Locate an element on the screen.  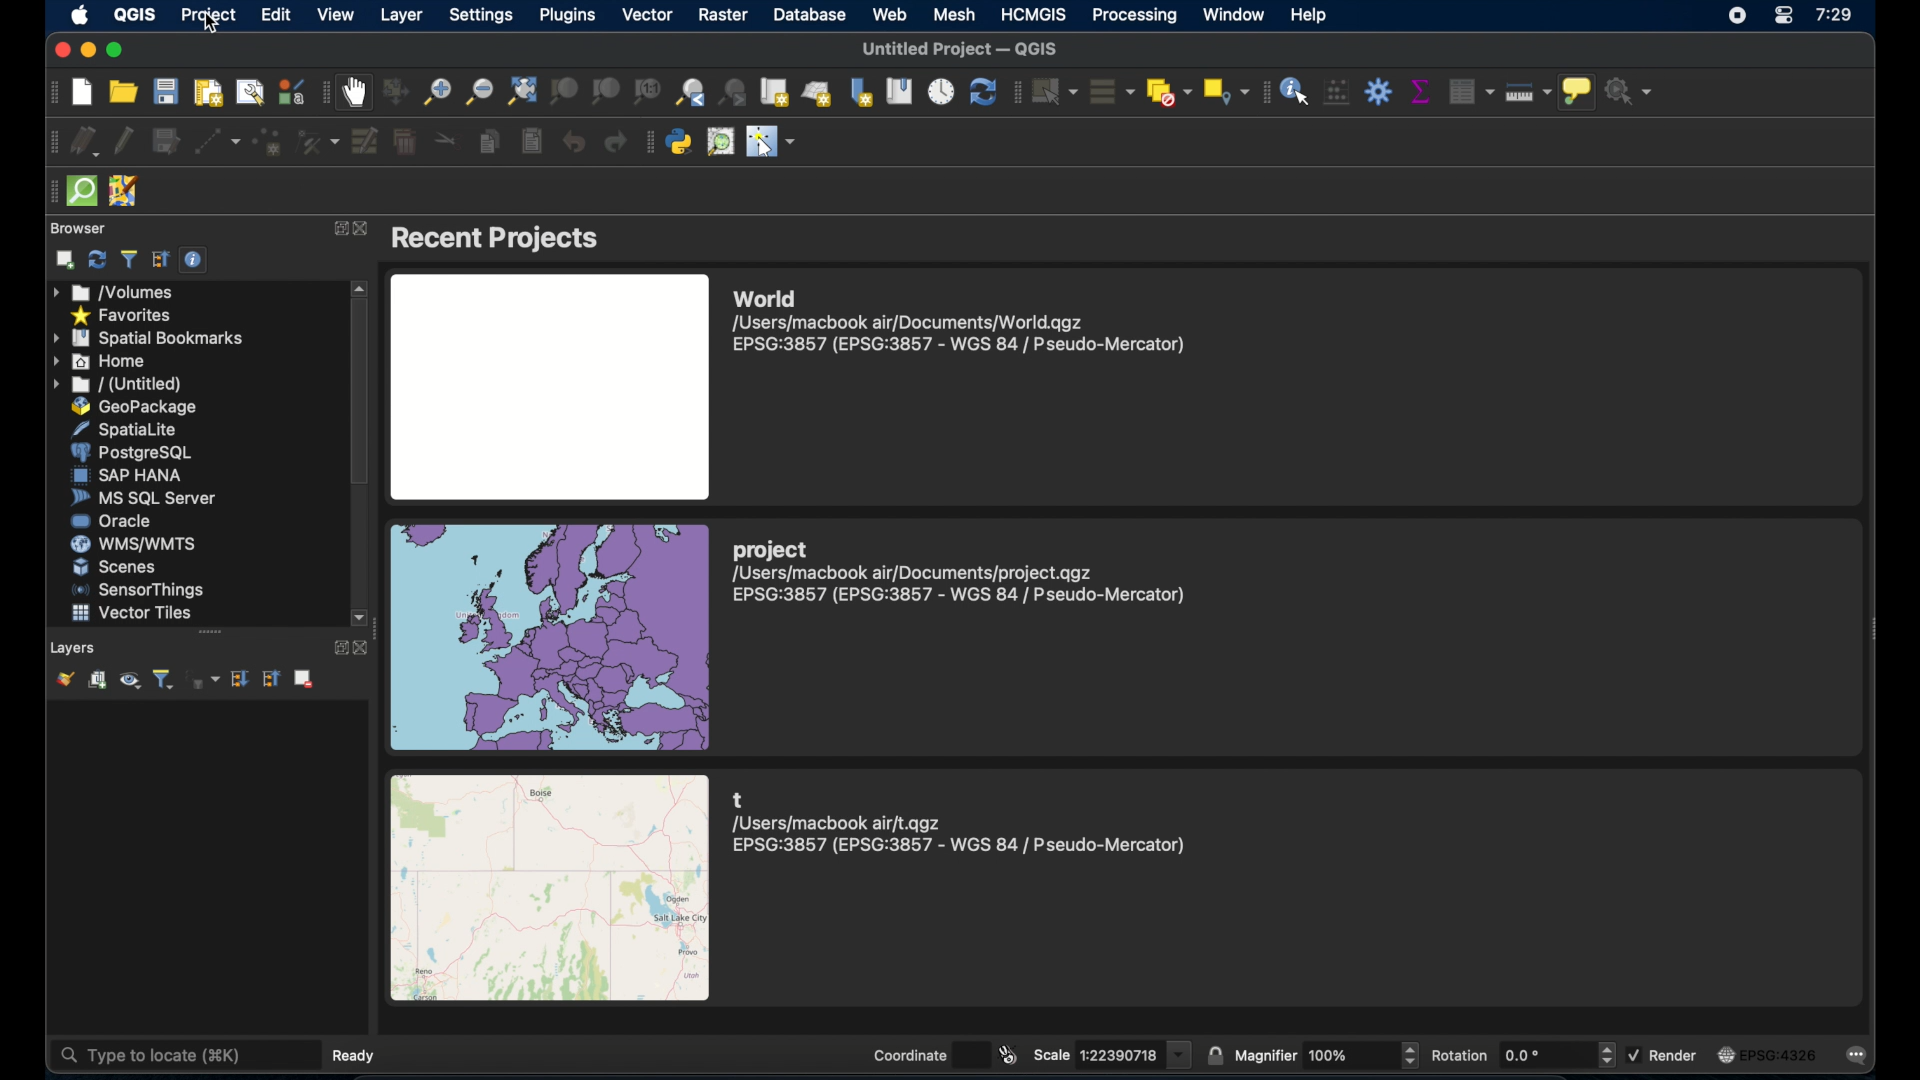
select by location is located at coordinates (1225, 91).